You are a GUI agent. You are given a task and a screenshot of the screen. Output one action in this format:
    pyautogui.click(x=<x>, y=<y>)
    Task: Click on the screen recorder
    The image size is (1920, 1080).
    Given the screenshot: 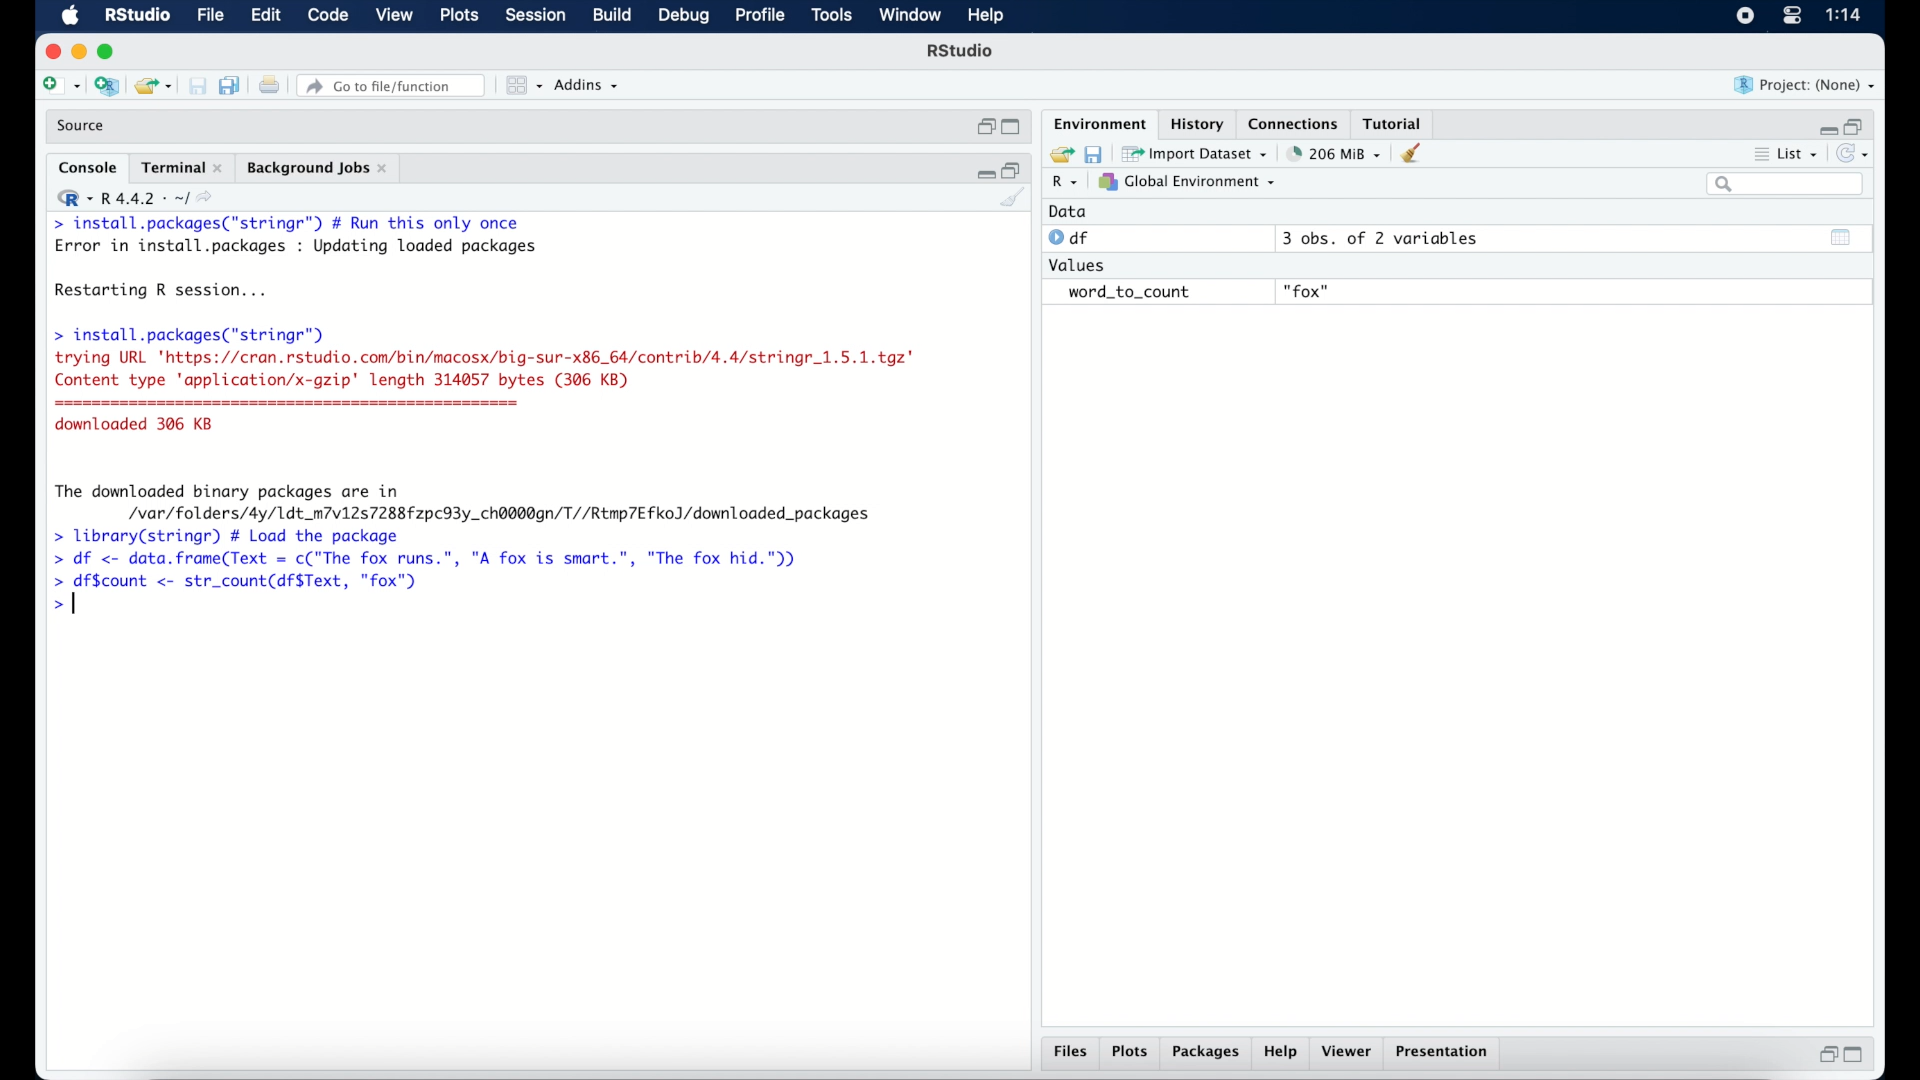 What is the action you would take?
    pyautogui.click(x=1745, y=17)
    